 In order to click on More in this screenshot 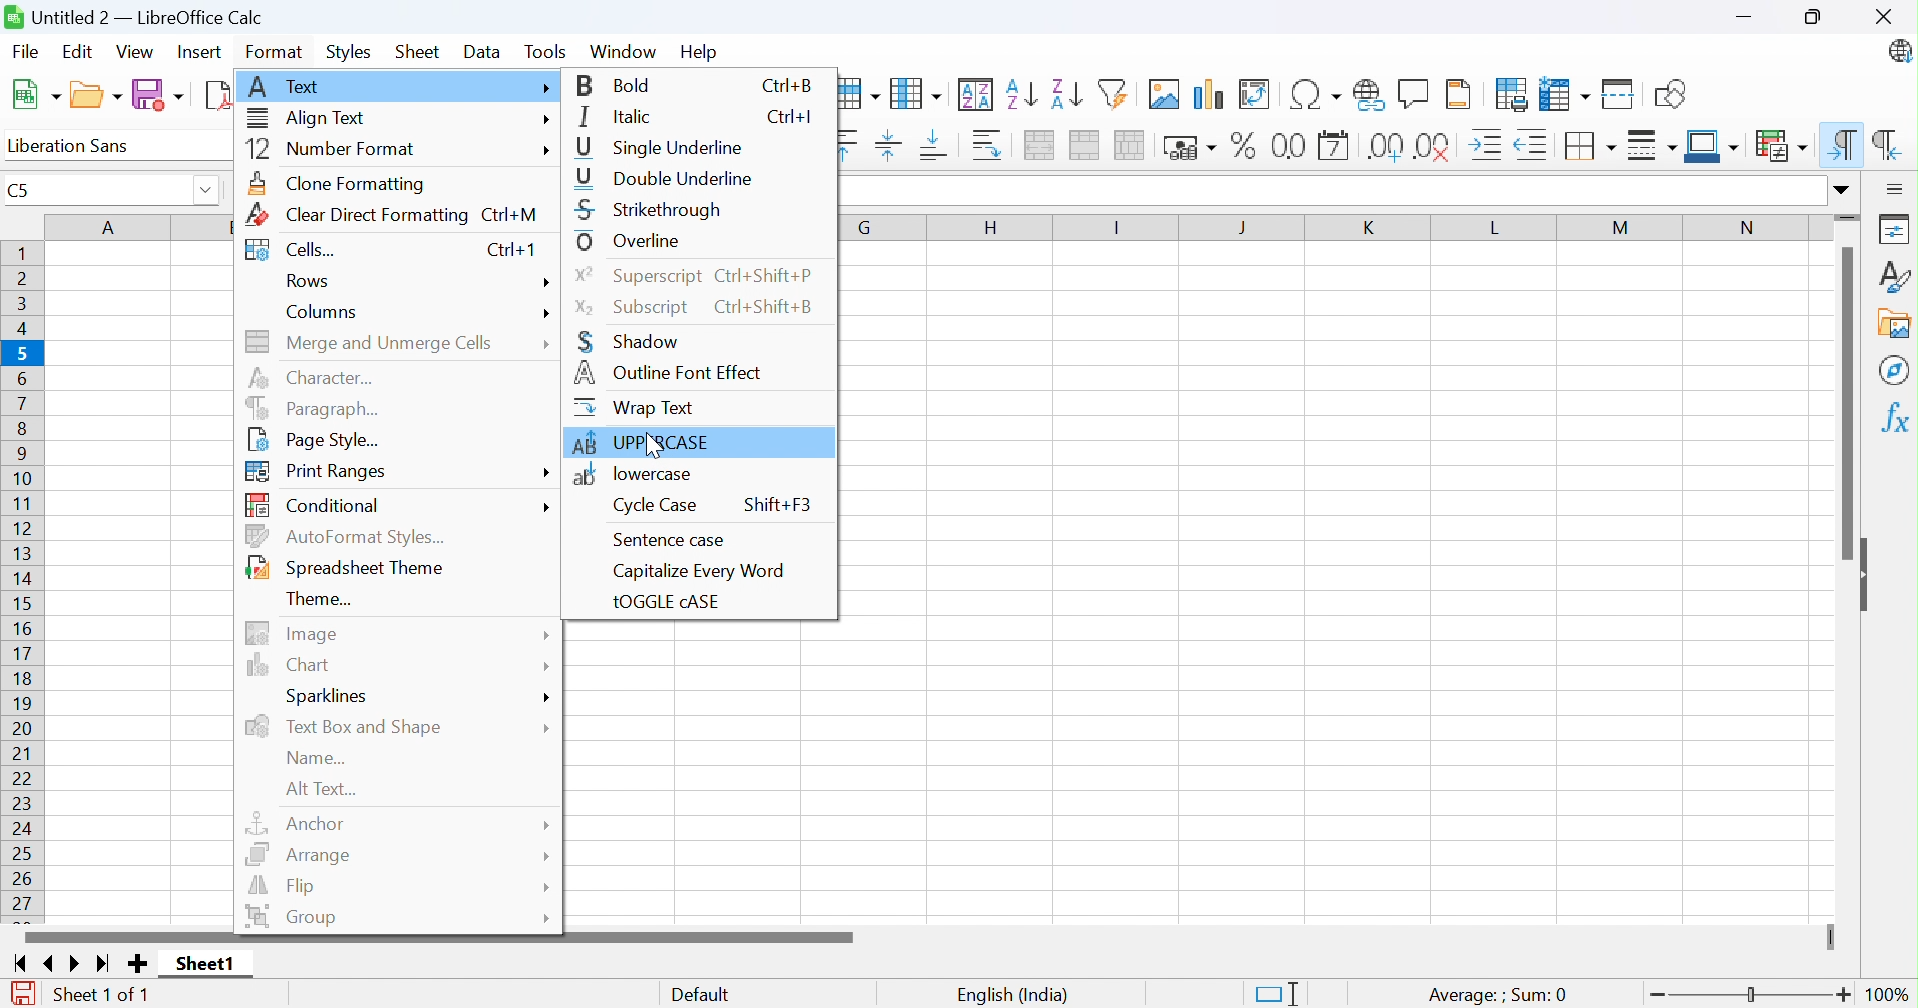, I will do `click(546, 315)`.